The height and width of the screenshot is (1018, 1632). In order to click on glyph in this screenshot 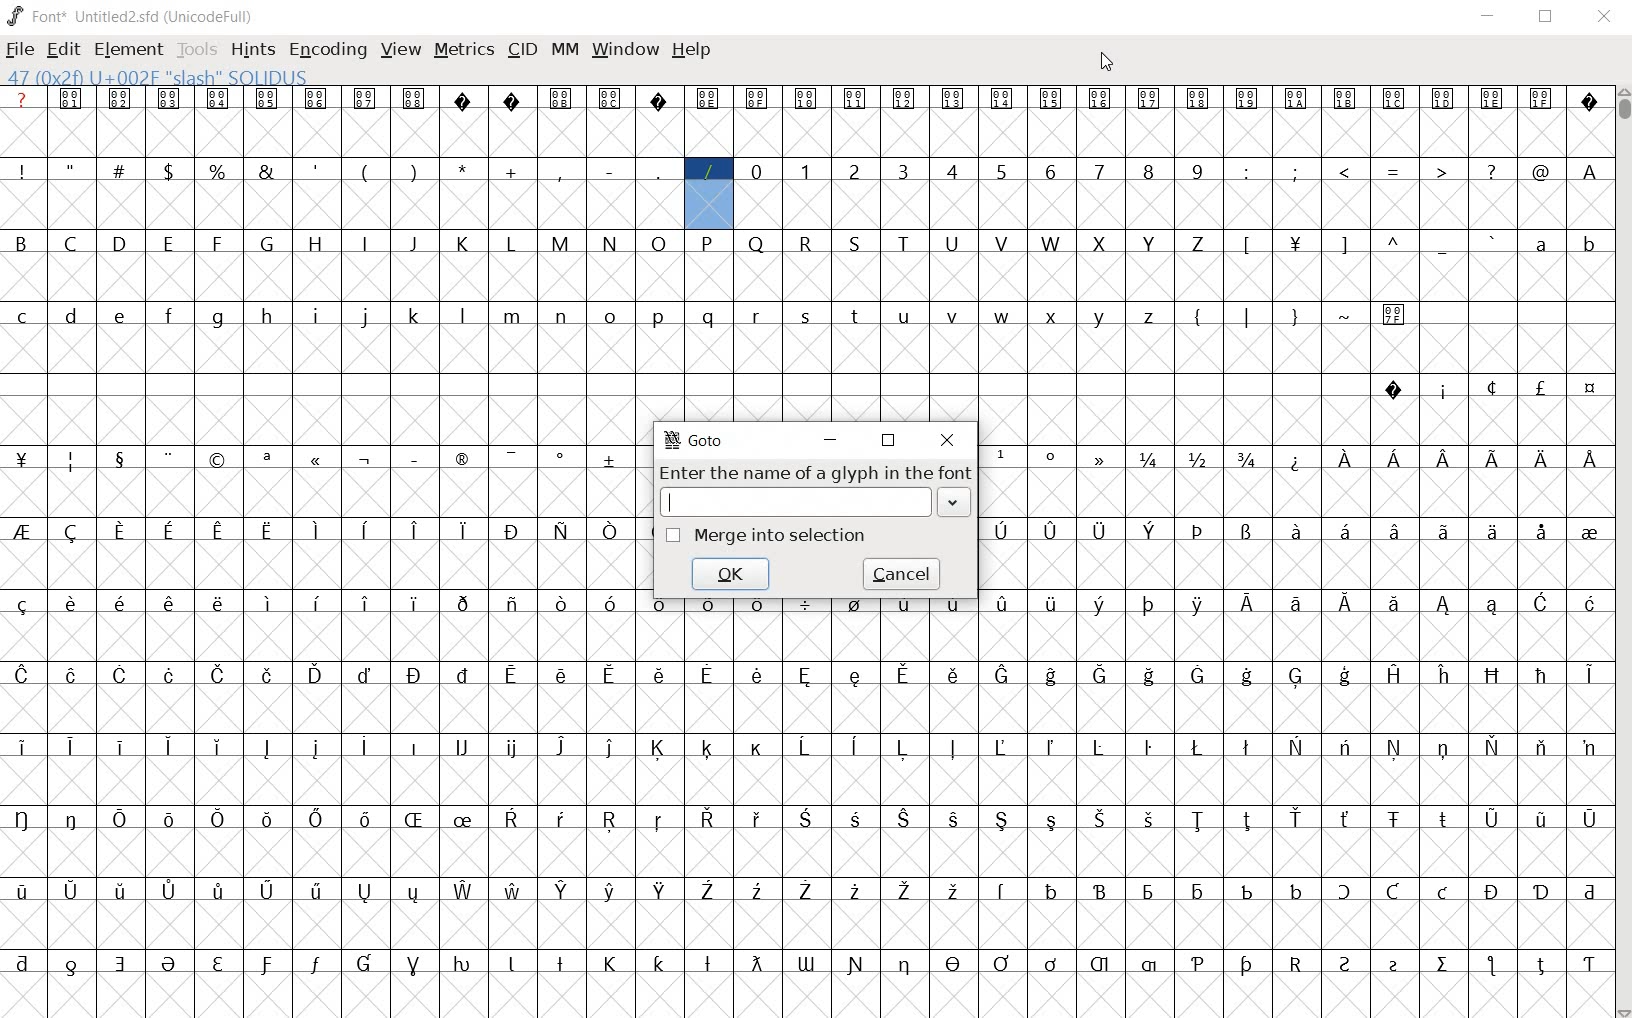, I will do `click(267, 532)`.